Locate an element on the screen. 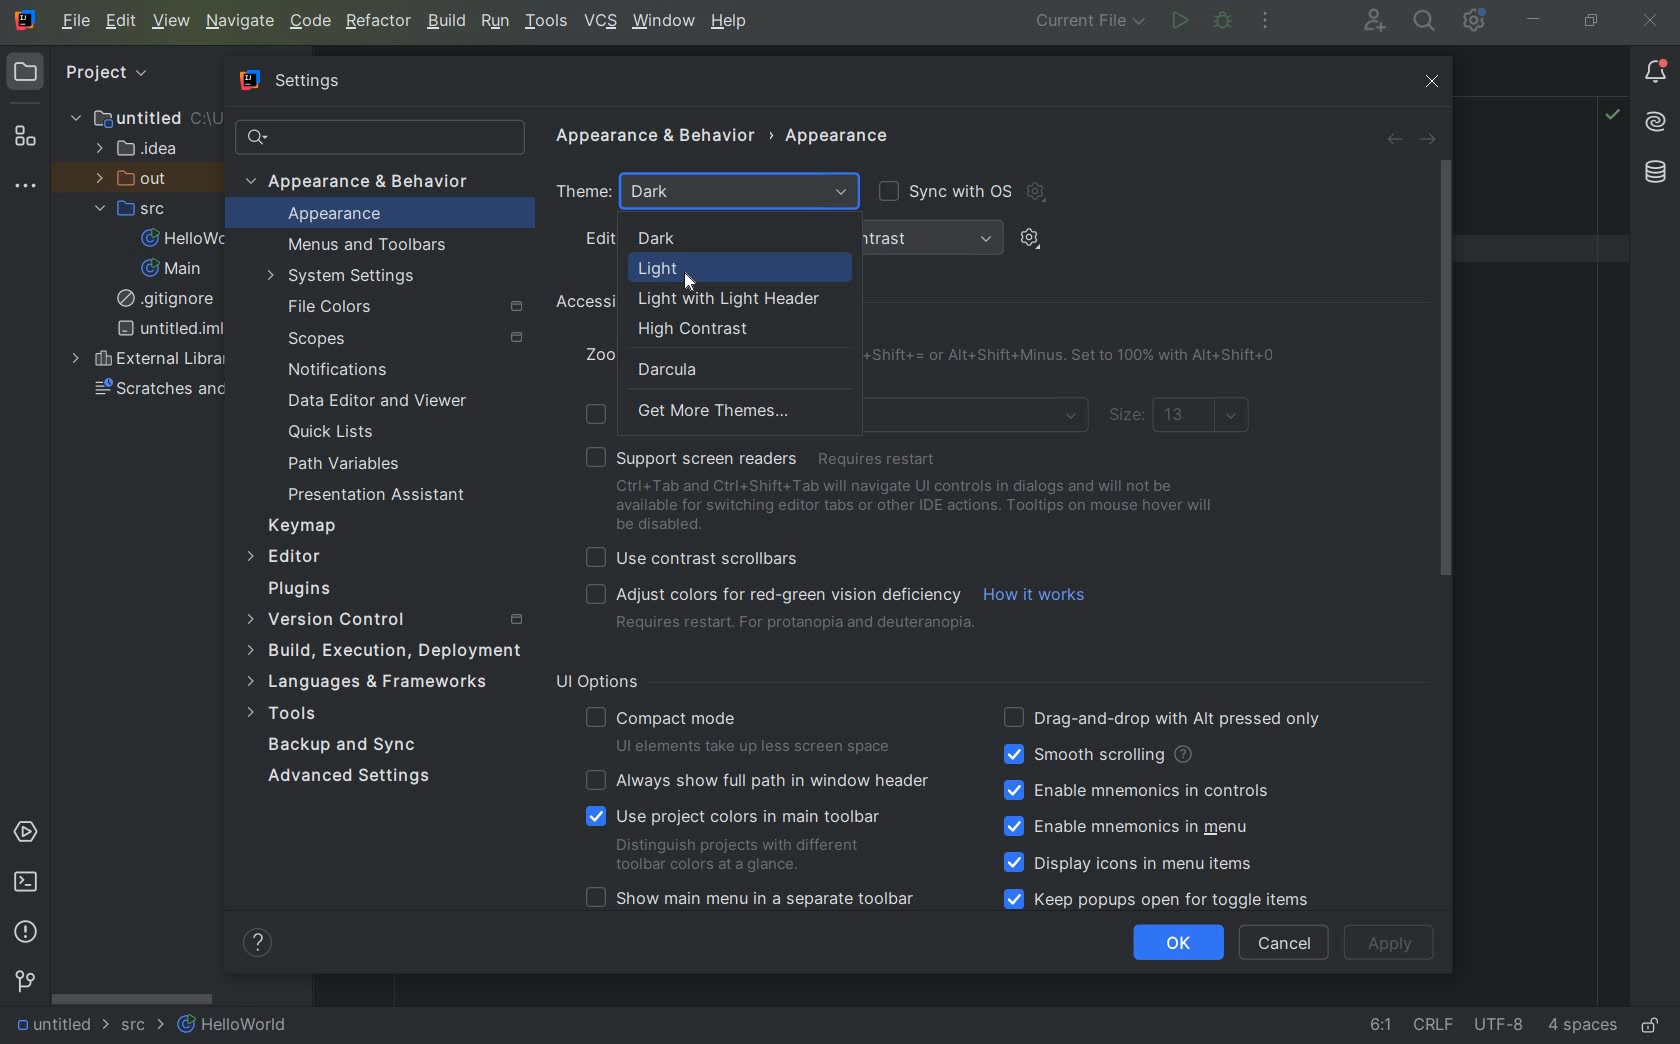  Pointer is located at coordinates (704, 282).